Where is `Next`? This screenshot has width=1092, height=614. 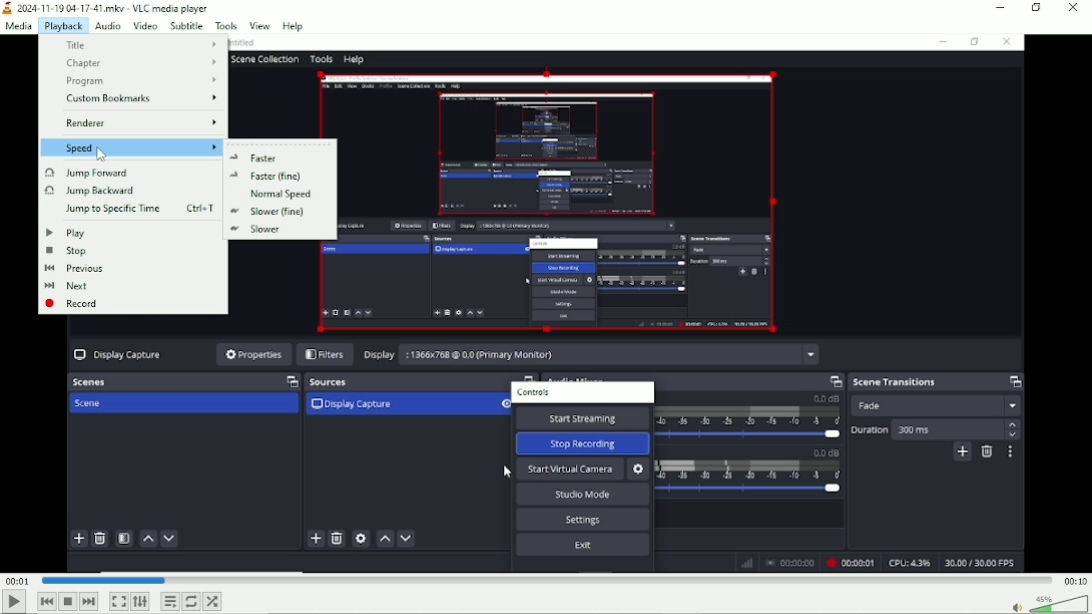 Next is located at coordinates (89, 601).